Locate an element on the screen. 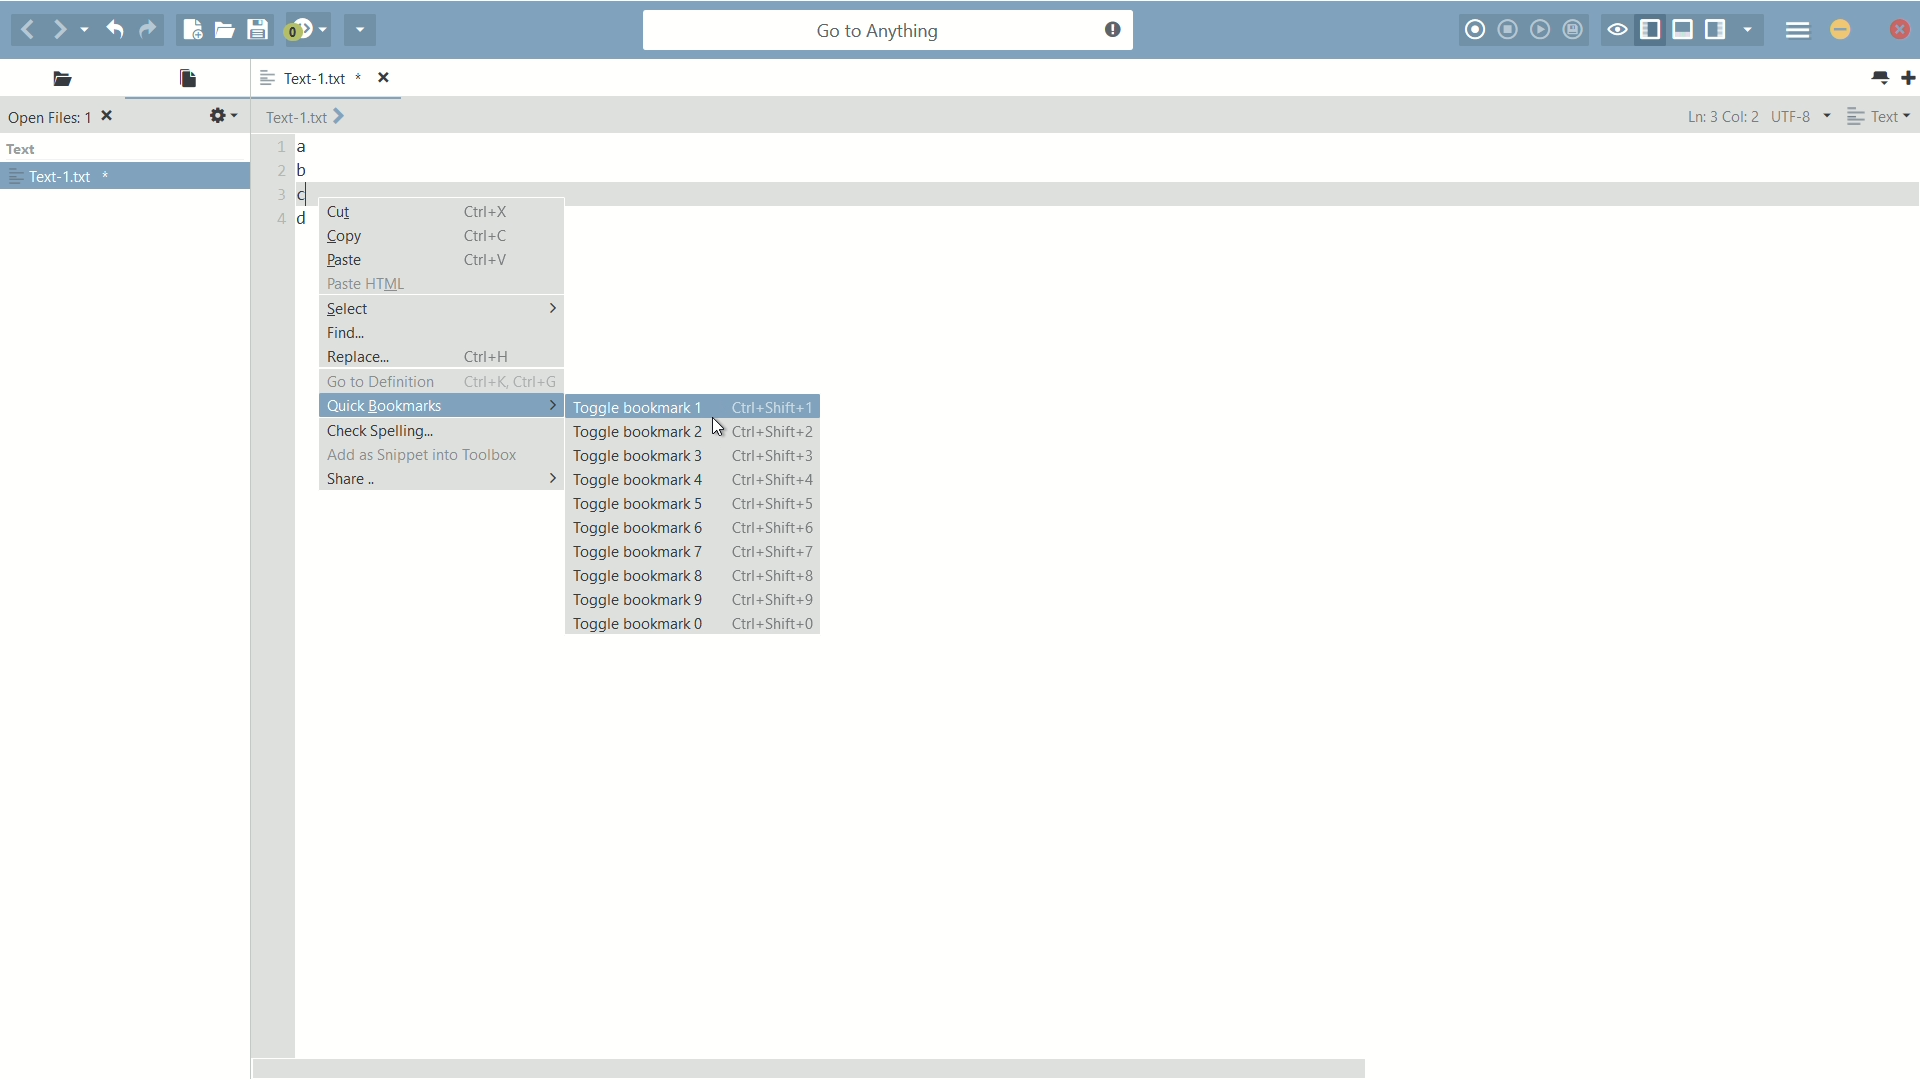 The height and width of the screenshot is (1080, 1920). redo is located at coordinates (154, 30).